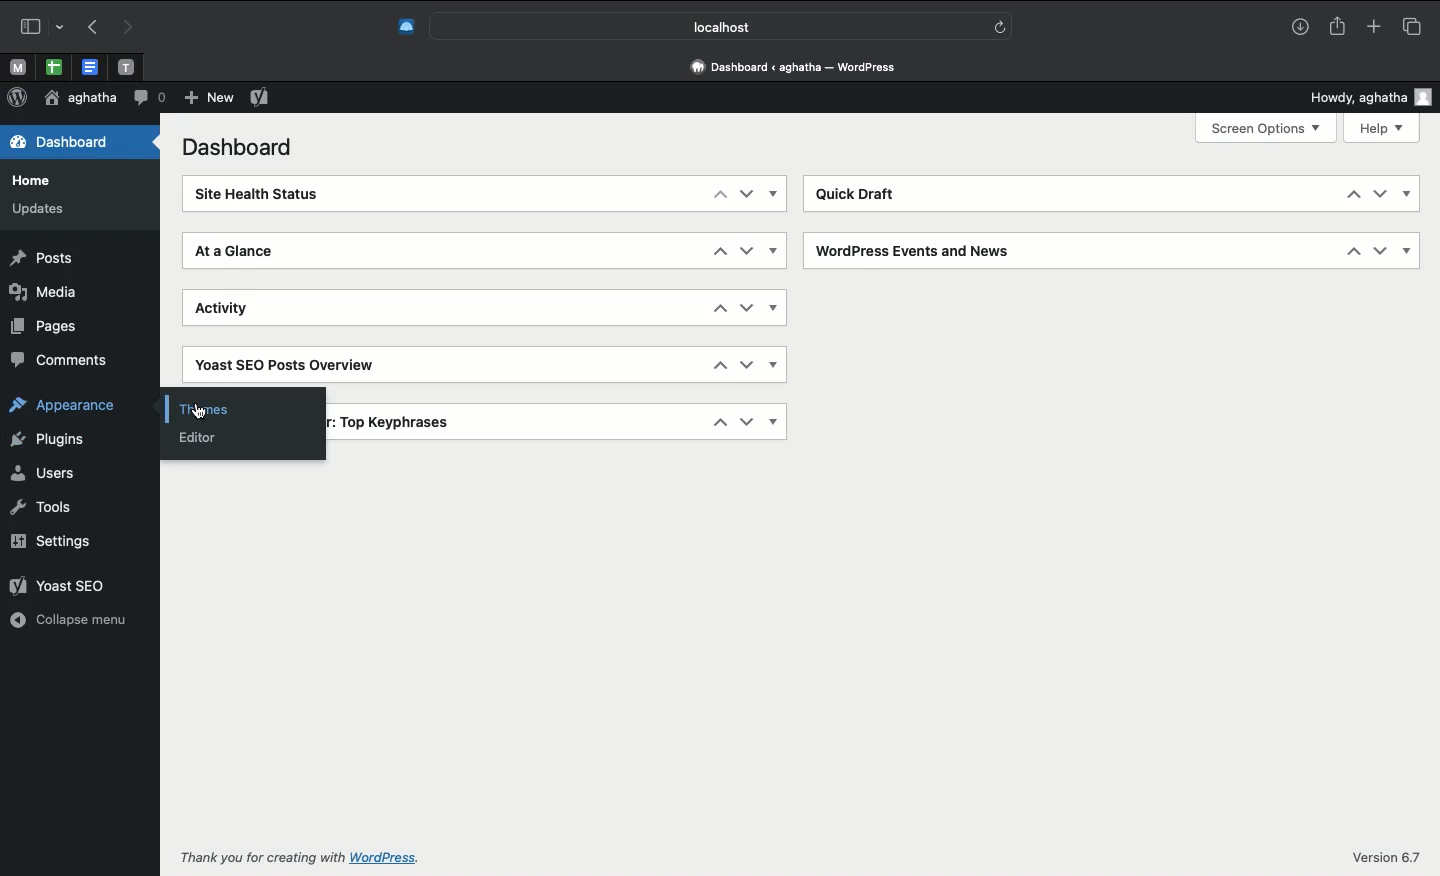 The image size is (1440, 876). Describe the element at coordinates (404, 26) in the screenshot. I see `Extensions` at that location.